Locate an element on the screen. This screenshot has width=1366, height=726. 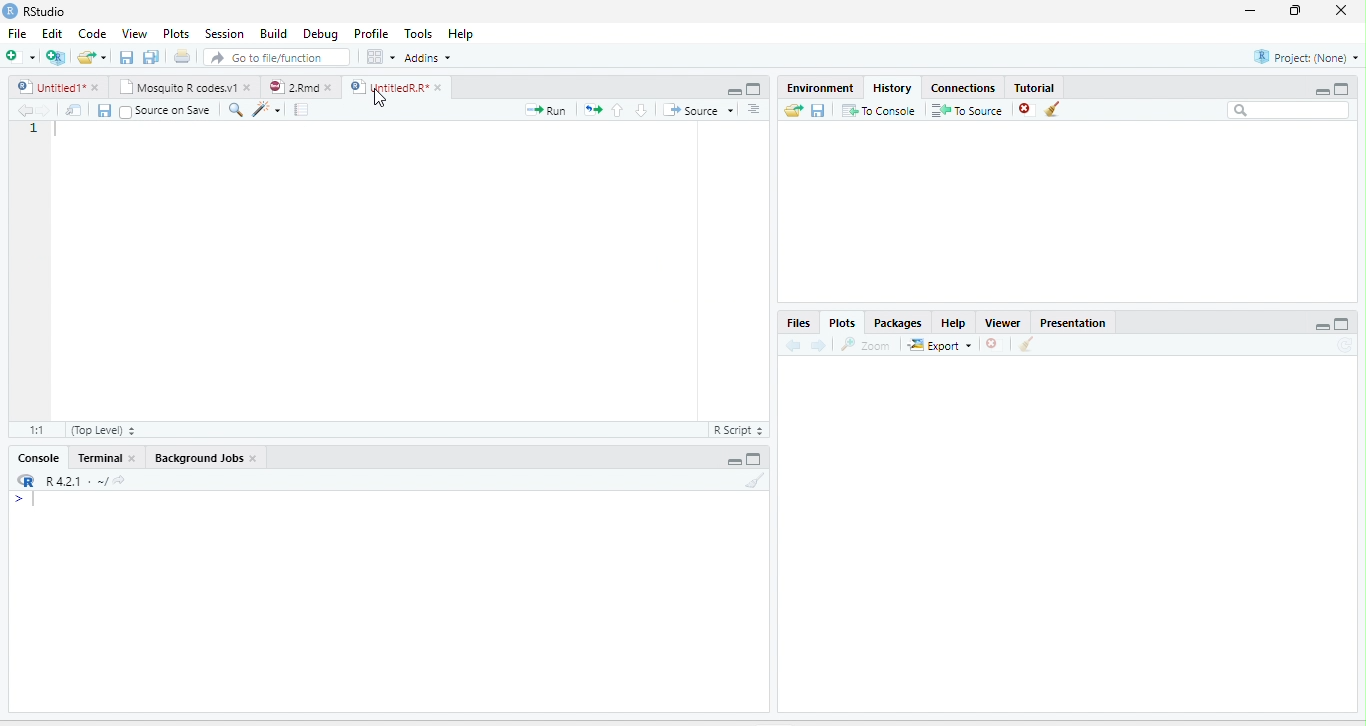
Maximize is located at coordinates (1343, 324).